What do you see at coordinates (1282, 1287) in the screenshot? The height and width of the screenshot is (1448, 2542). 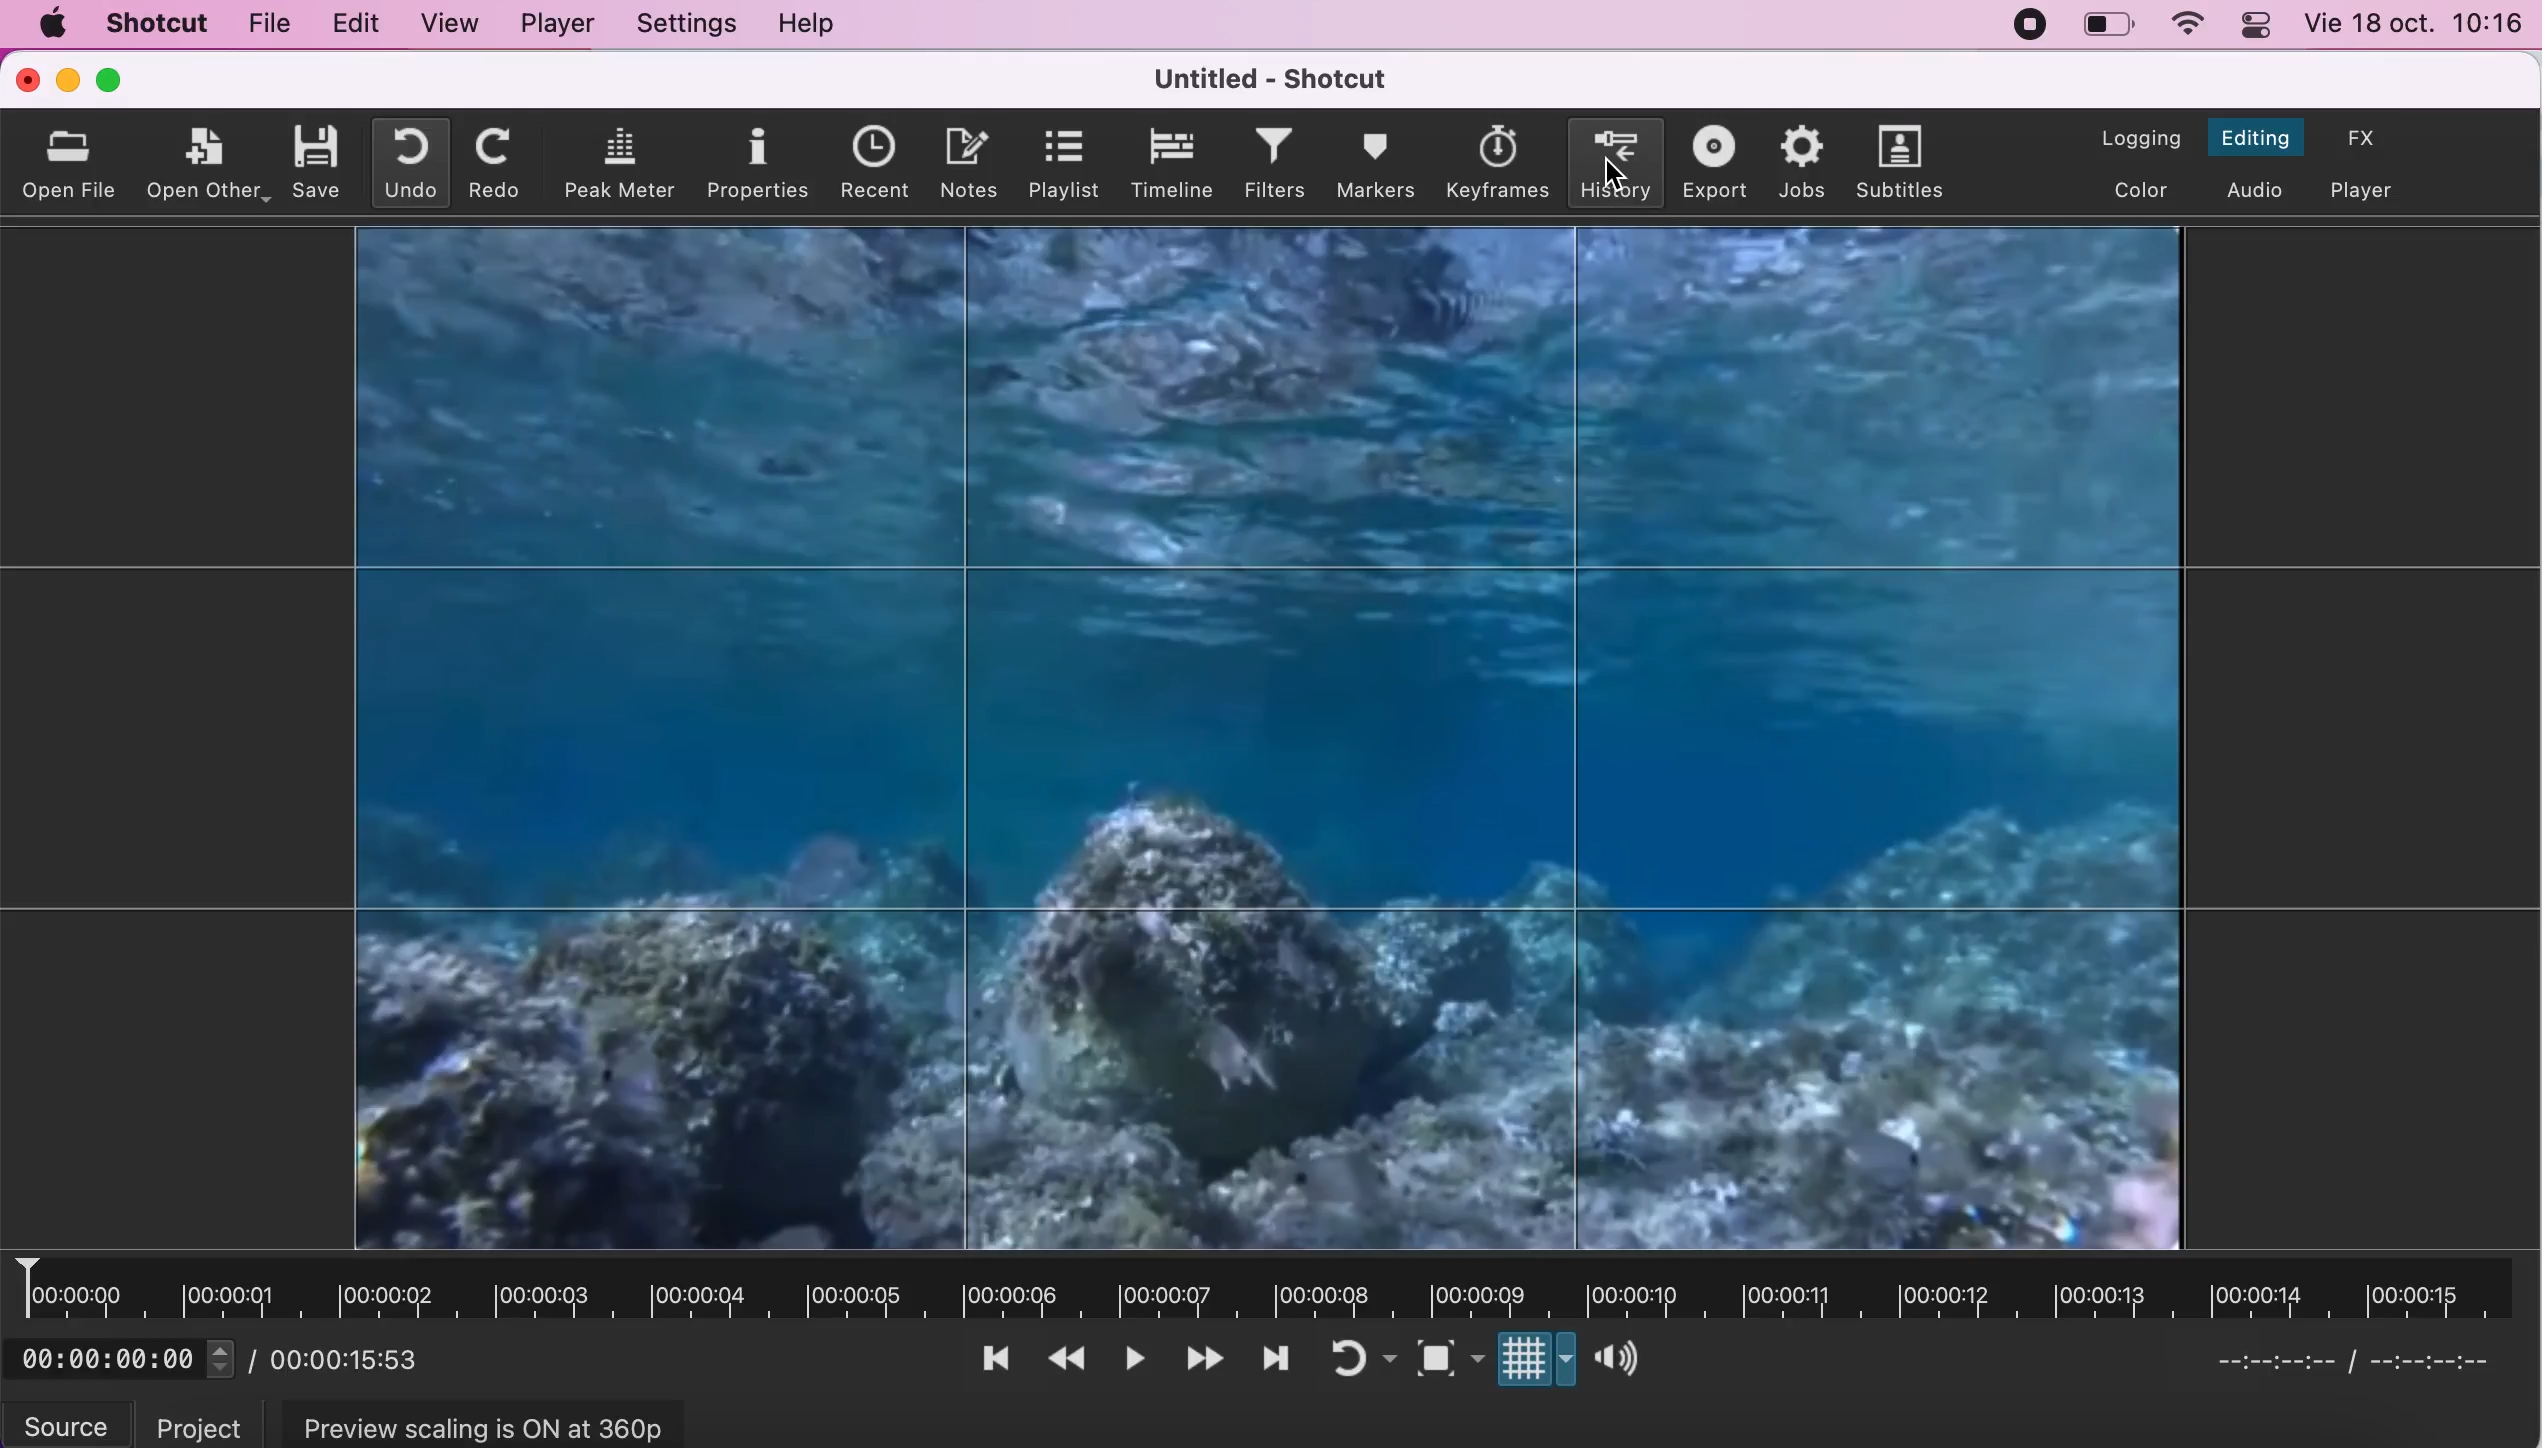 I see `record duration` at bounding box center [1282, 1287].